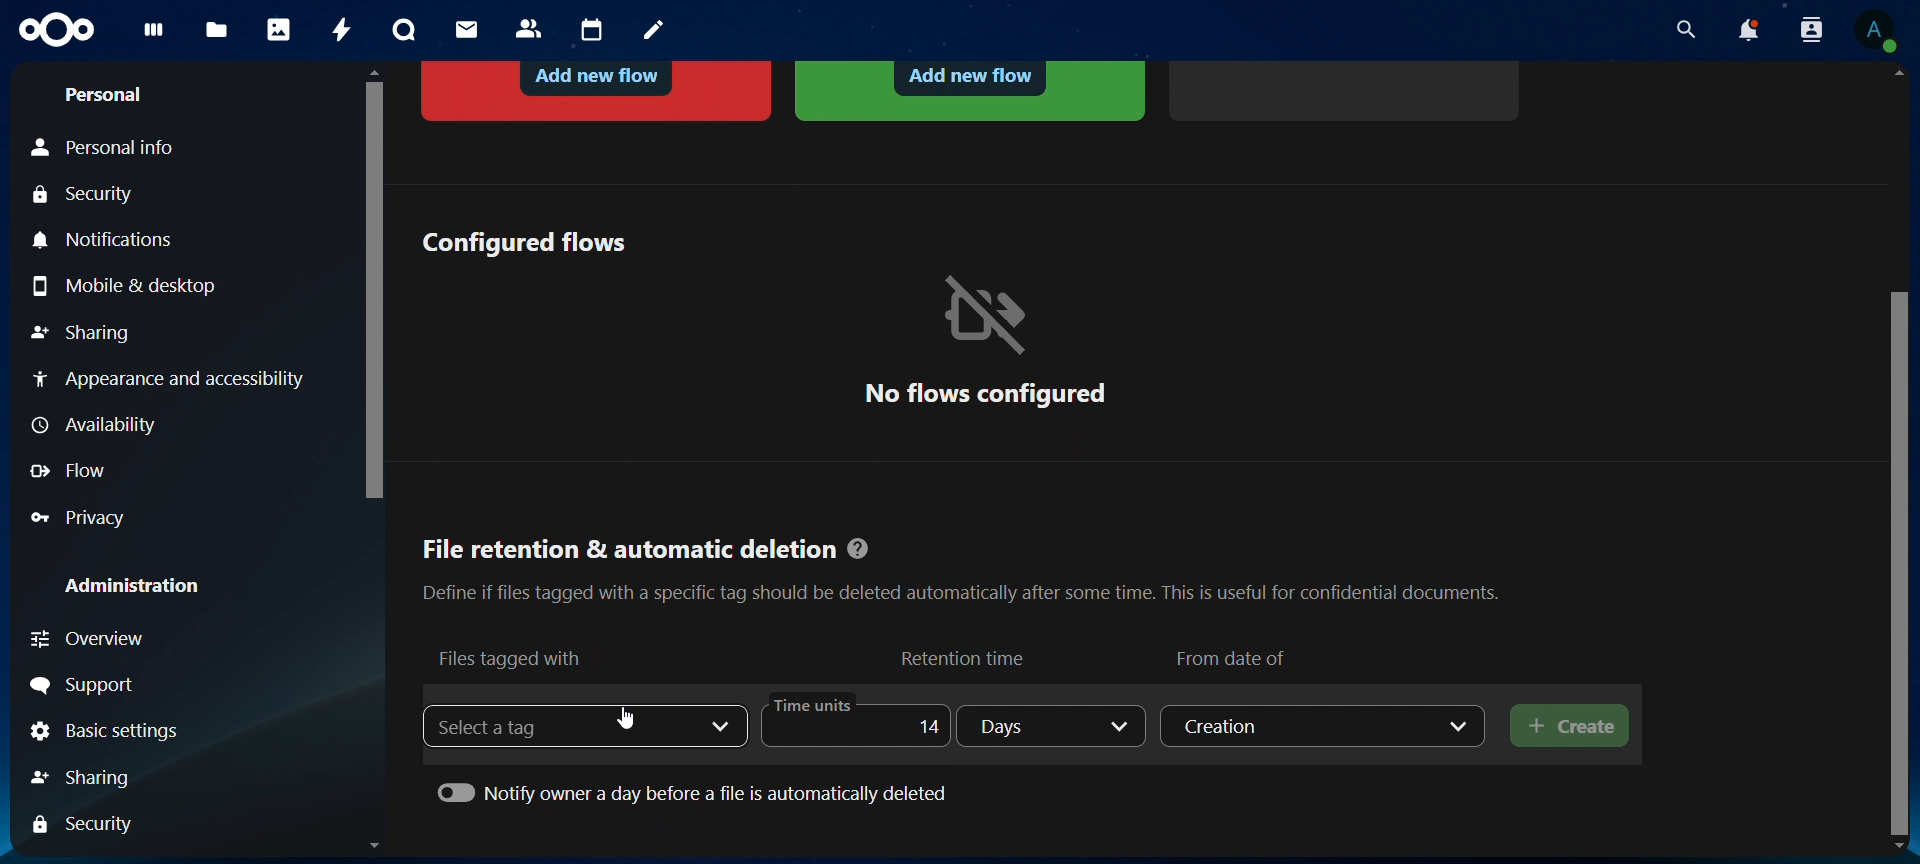 This screenshot has width=1920, height=864. Describe the element at coordinates (167, 378) in the screenshot. I see `appearance and accessibility` at that location.